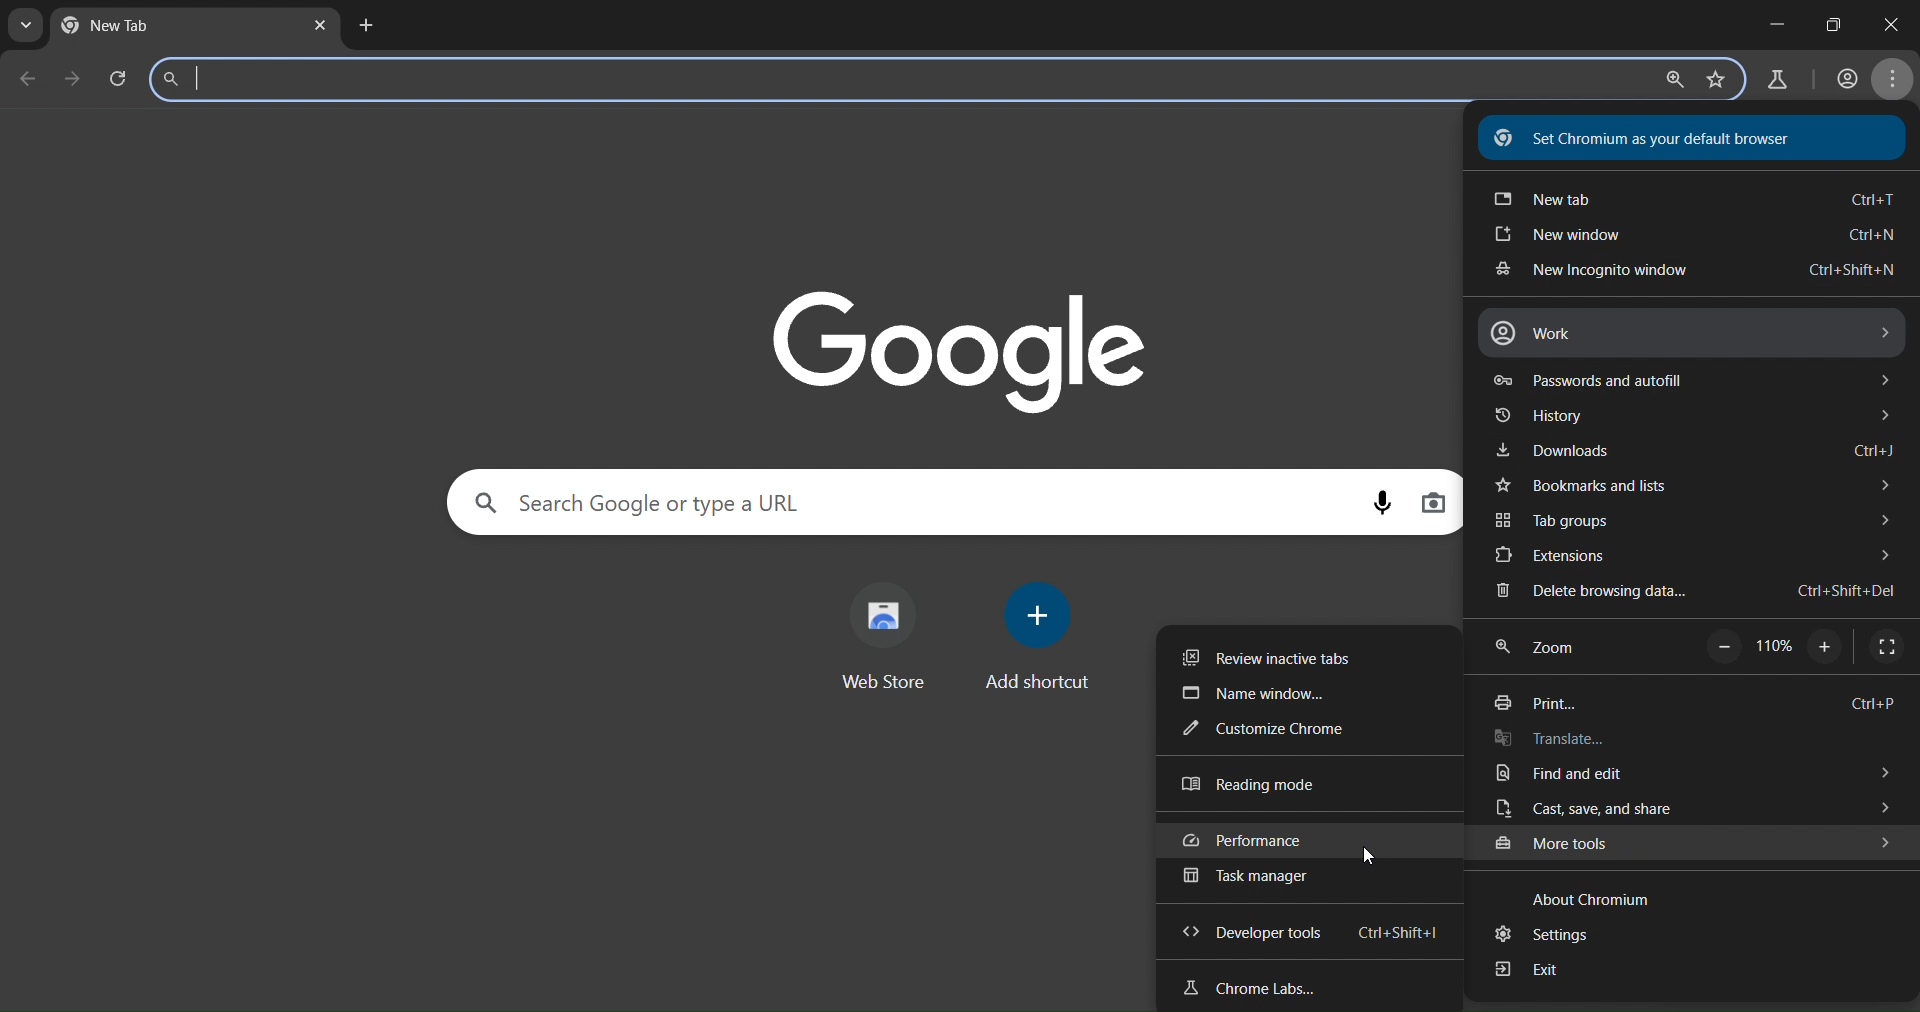  I want to click on new window Ctrl+N, so click(1690, 237).